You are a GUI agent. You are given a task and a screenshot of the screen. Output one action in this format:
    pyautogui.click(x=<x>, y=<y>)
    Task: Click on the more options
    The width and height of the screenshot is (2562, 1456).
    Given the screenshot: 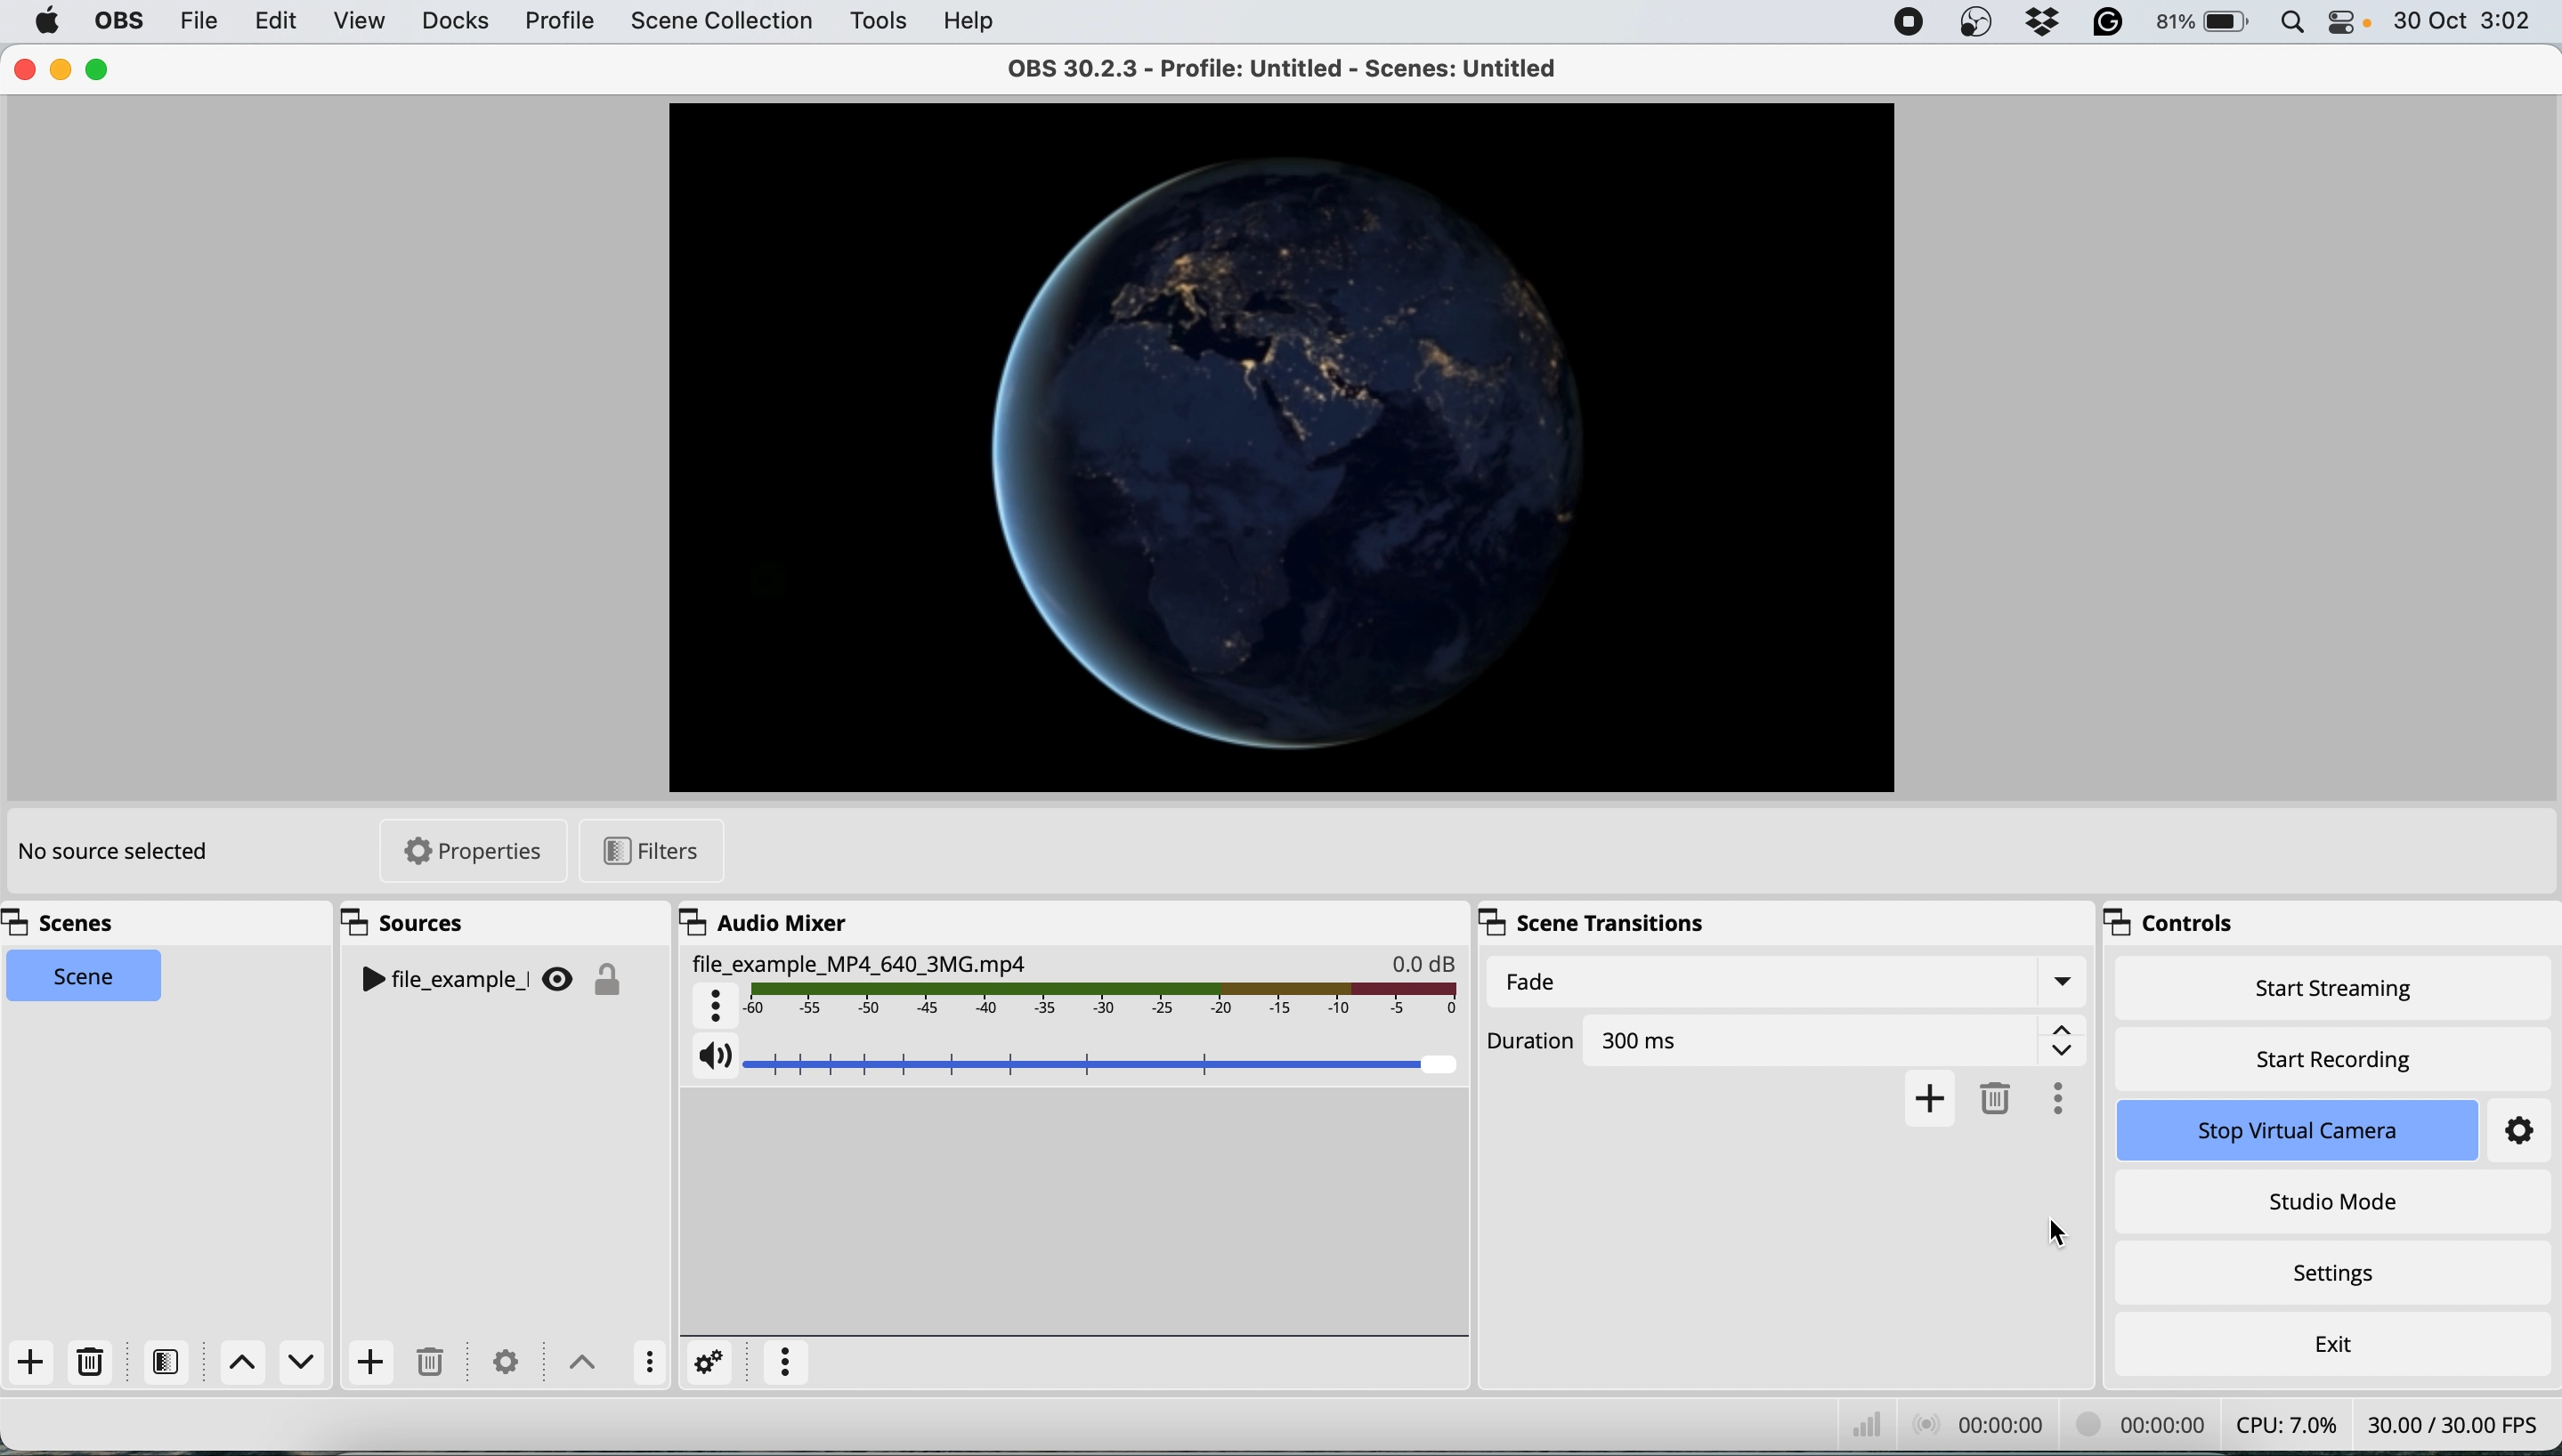 What is the action you would take?
    pyautogui.click(x=651, y=1362)
    